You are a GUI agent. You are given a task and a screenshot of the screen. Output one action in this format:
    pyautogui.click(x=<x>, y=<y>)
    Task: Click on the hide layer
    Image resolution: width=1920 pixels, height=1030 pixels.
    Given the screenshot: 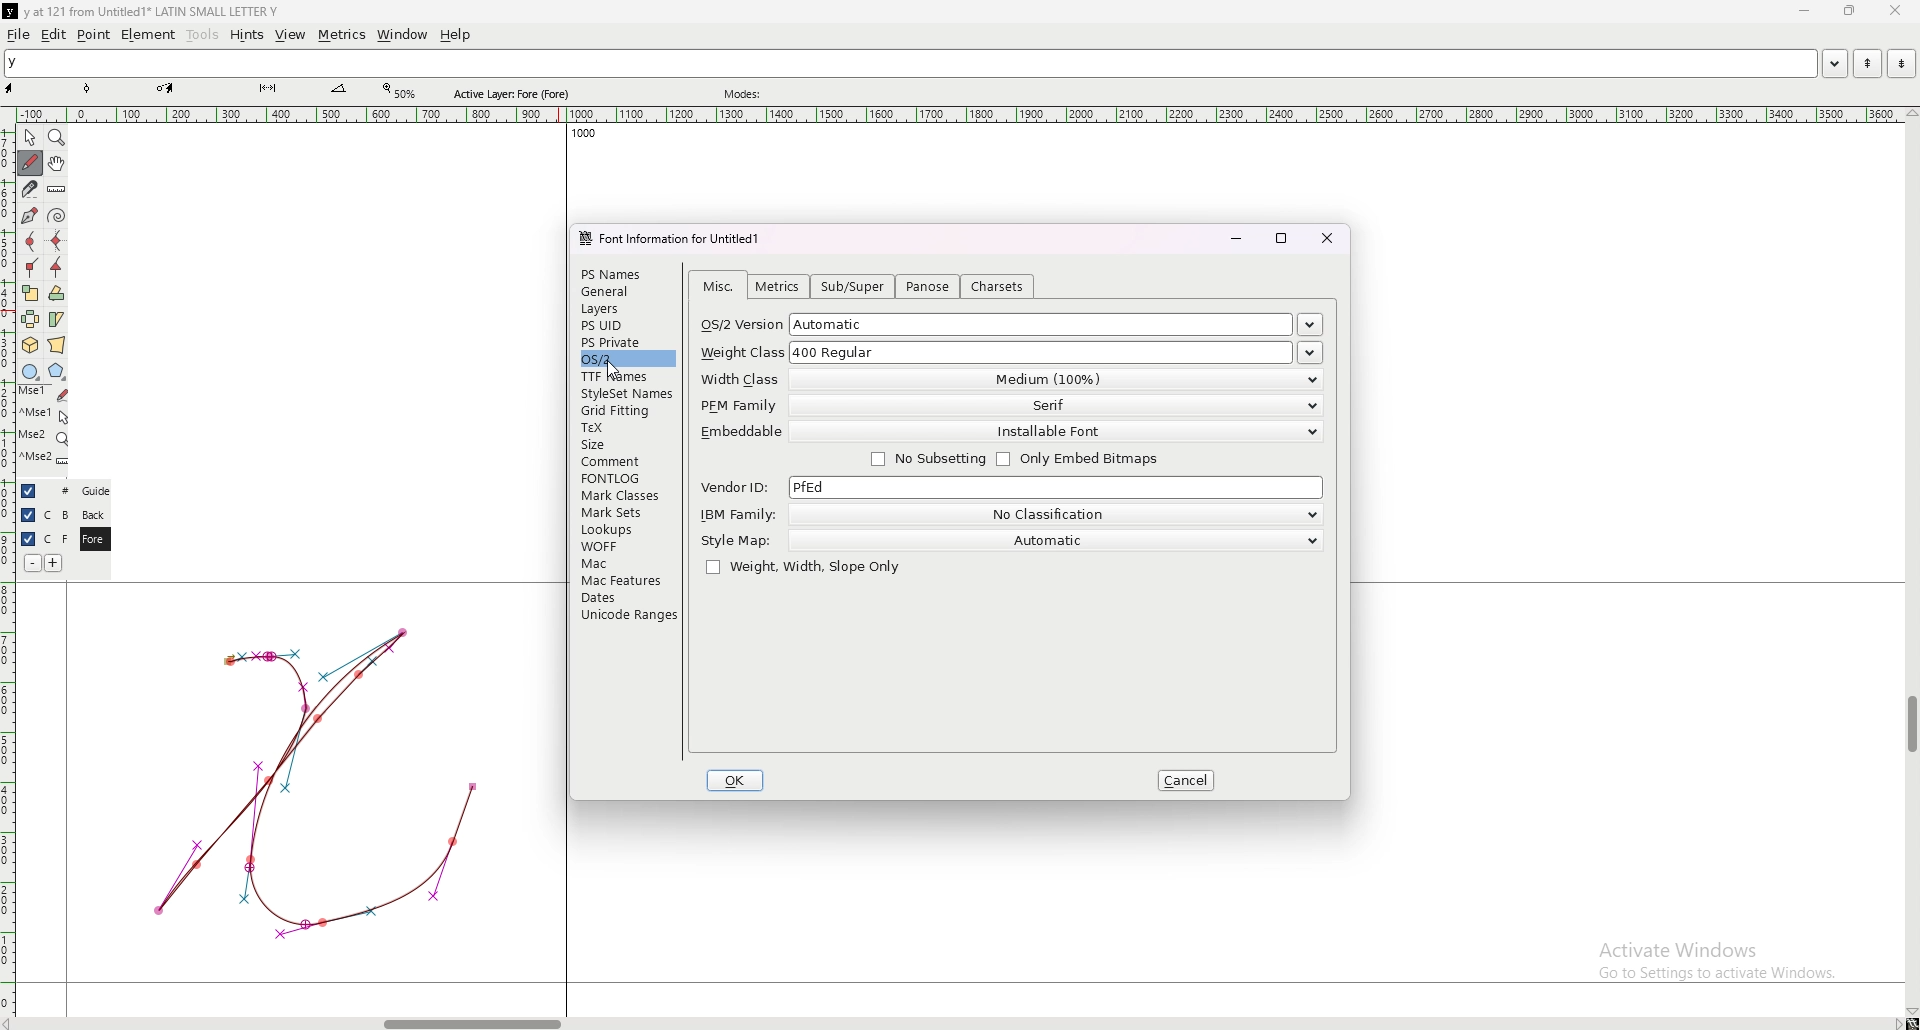 What is the action you would take?
    pyautogui.click(x=29, y=491)
    